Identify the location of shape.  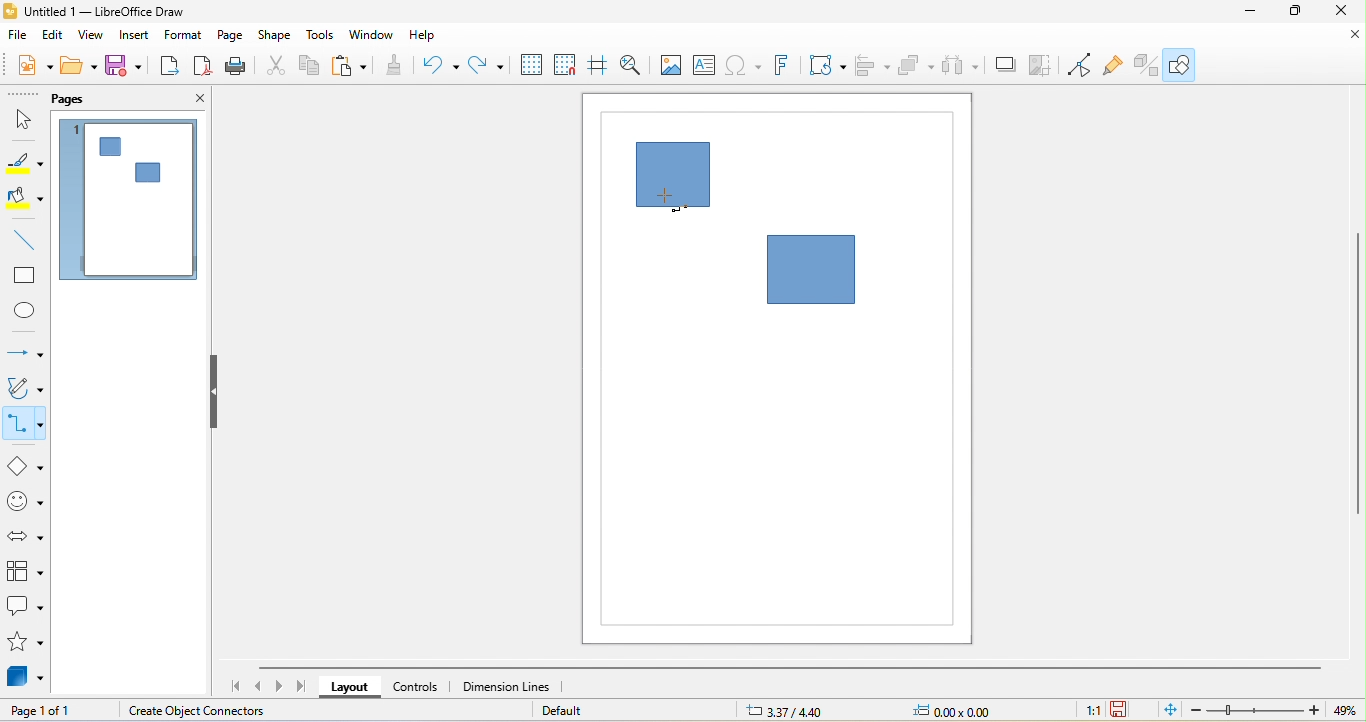
(673, 174).